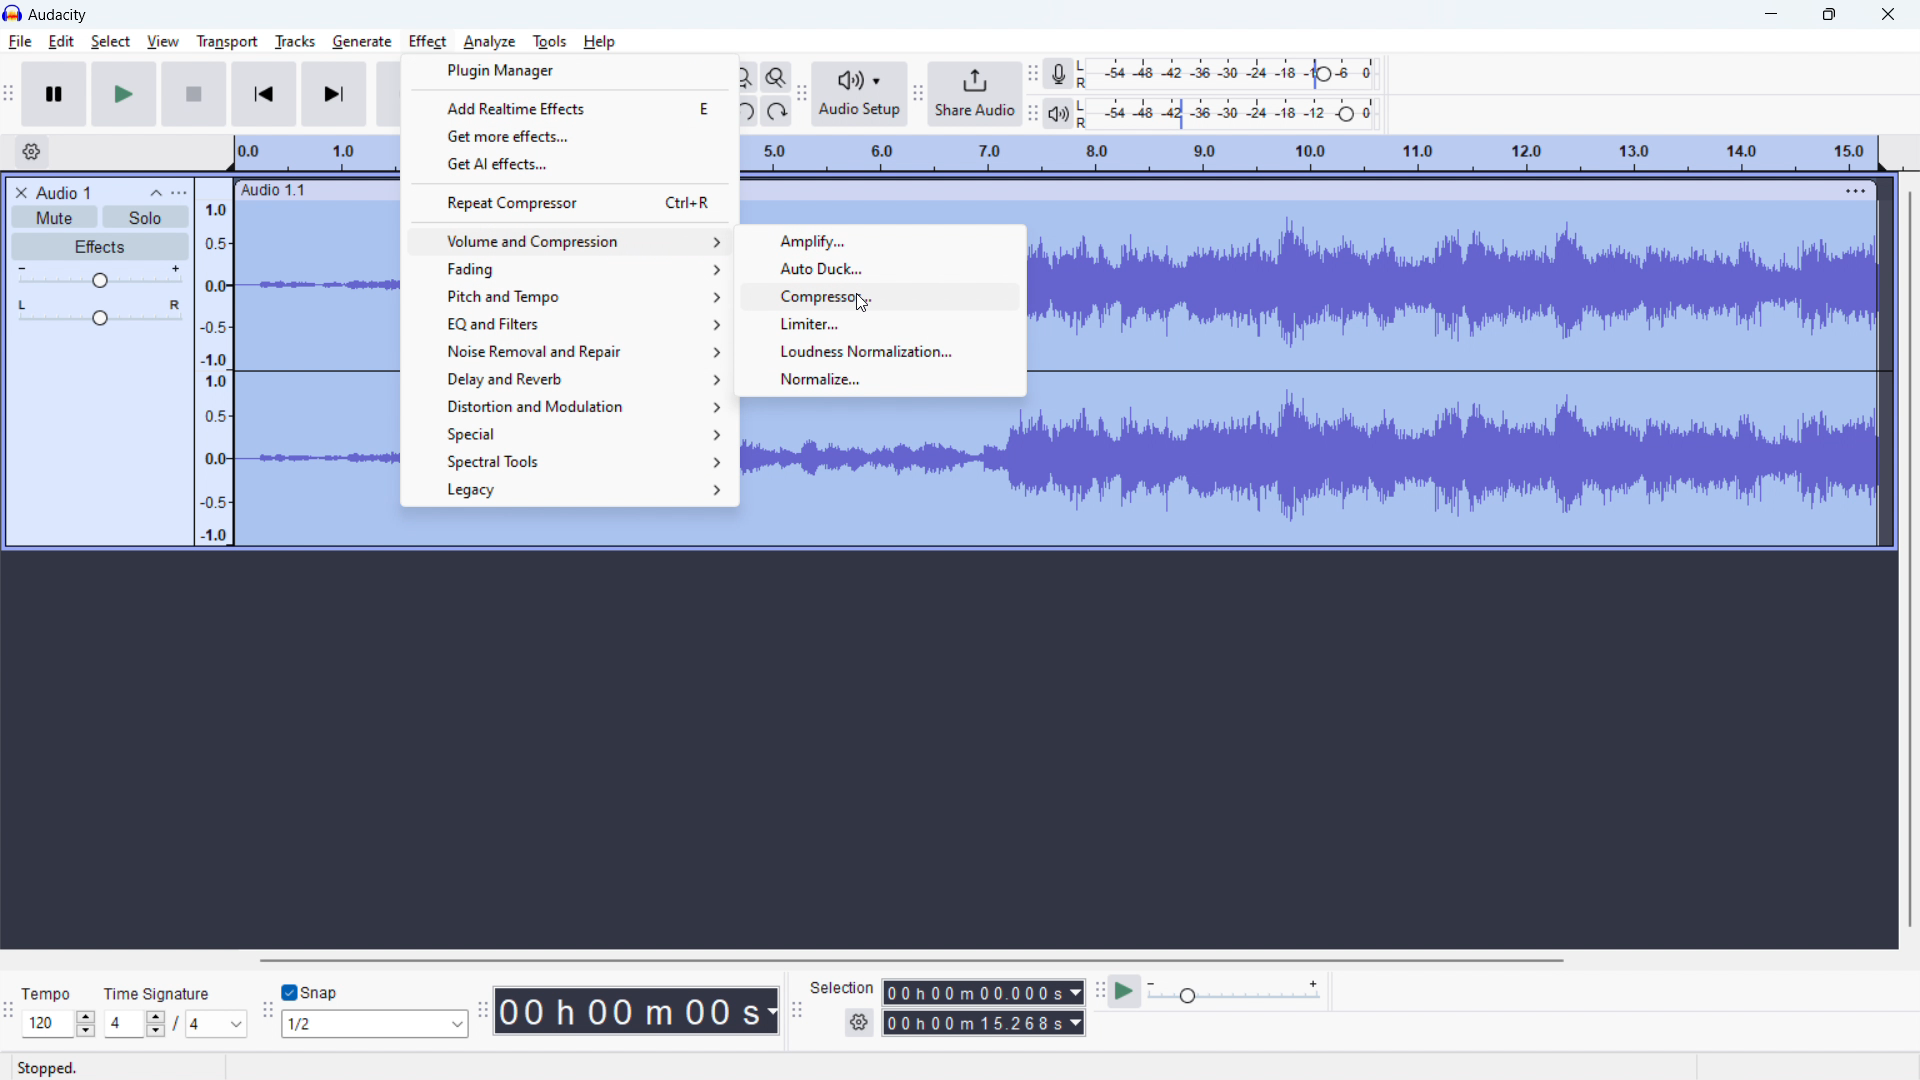 The height and width of the screenshot is (1080, 1920). Describe the element at coordinates (20, 193) in the screenshot. I see `delete audio` at that location.